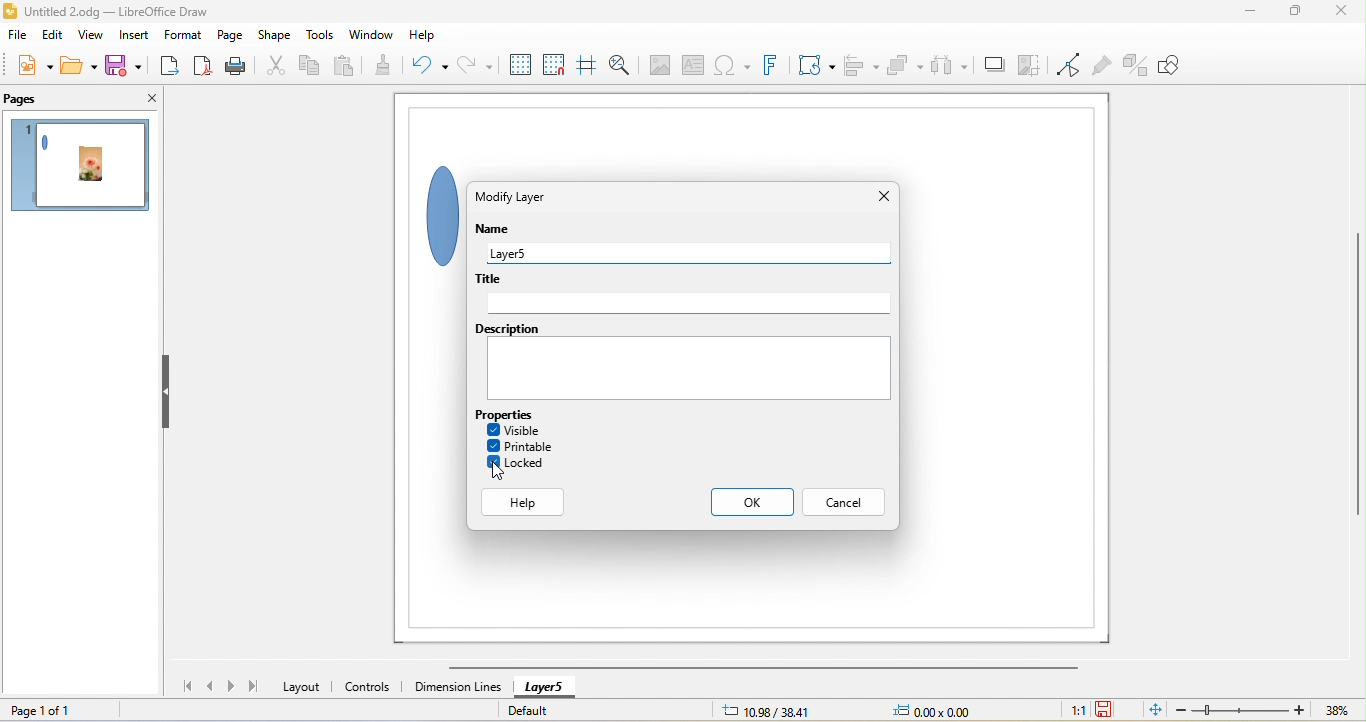 This screenshot has width=1366, height=722. What do you see at coordinates (541, 709) in the screenshot?
I see `default` at bounding box center [541, 709].